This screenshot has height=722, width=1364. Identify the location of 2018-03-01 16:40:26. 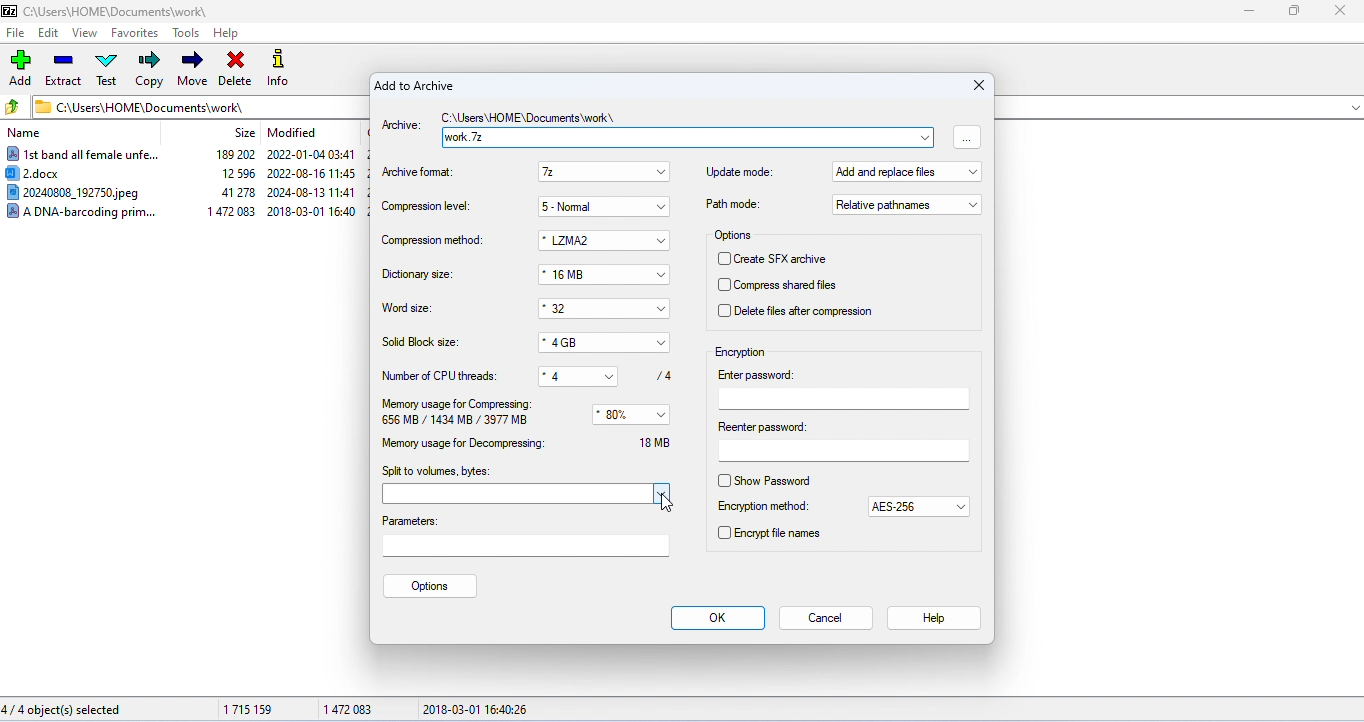
(477, 709).